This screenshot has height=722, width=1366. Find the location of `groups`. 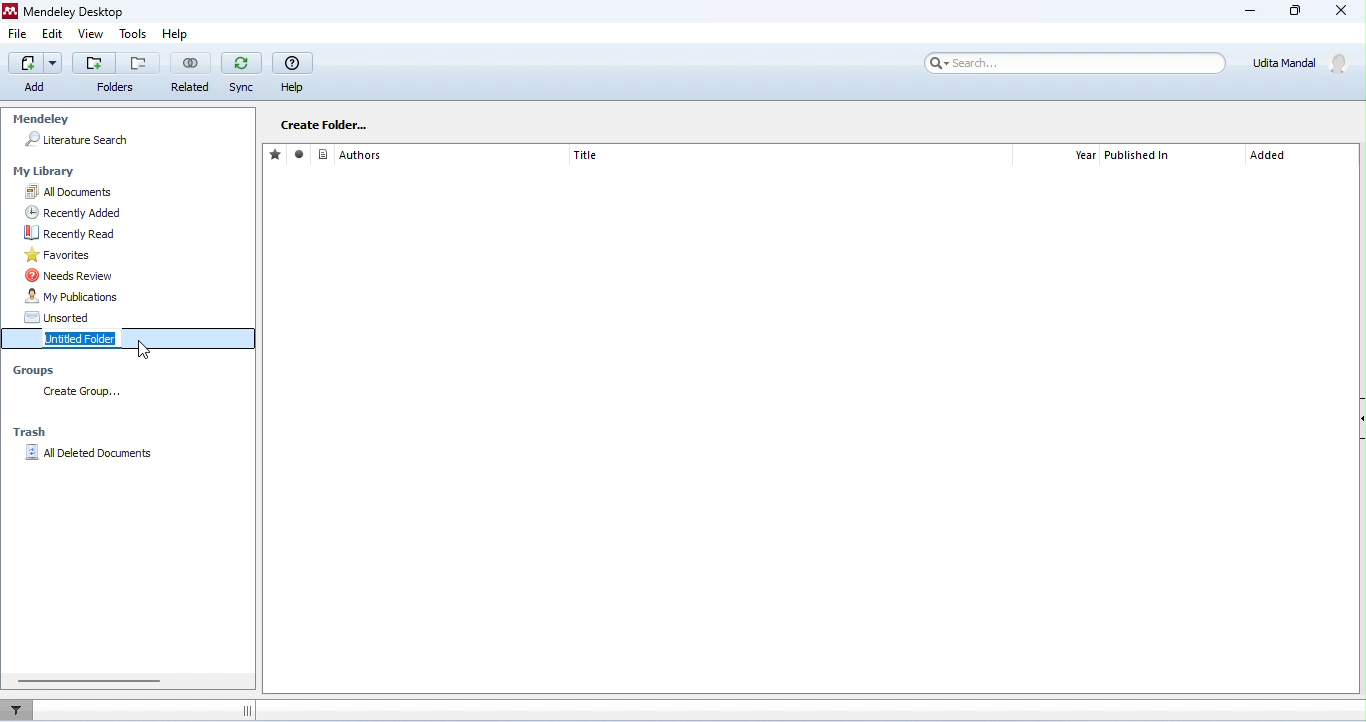

groups is located at coordinates (38, 372).